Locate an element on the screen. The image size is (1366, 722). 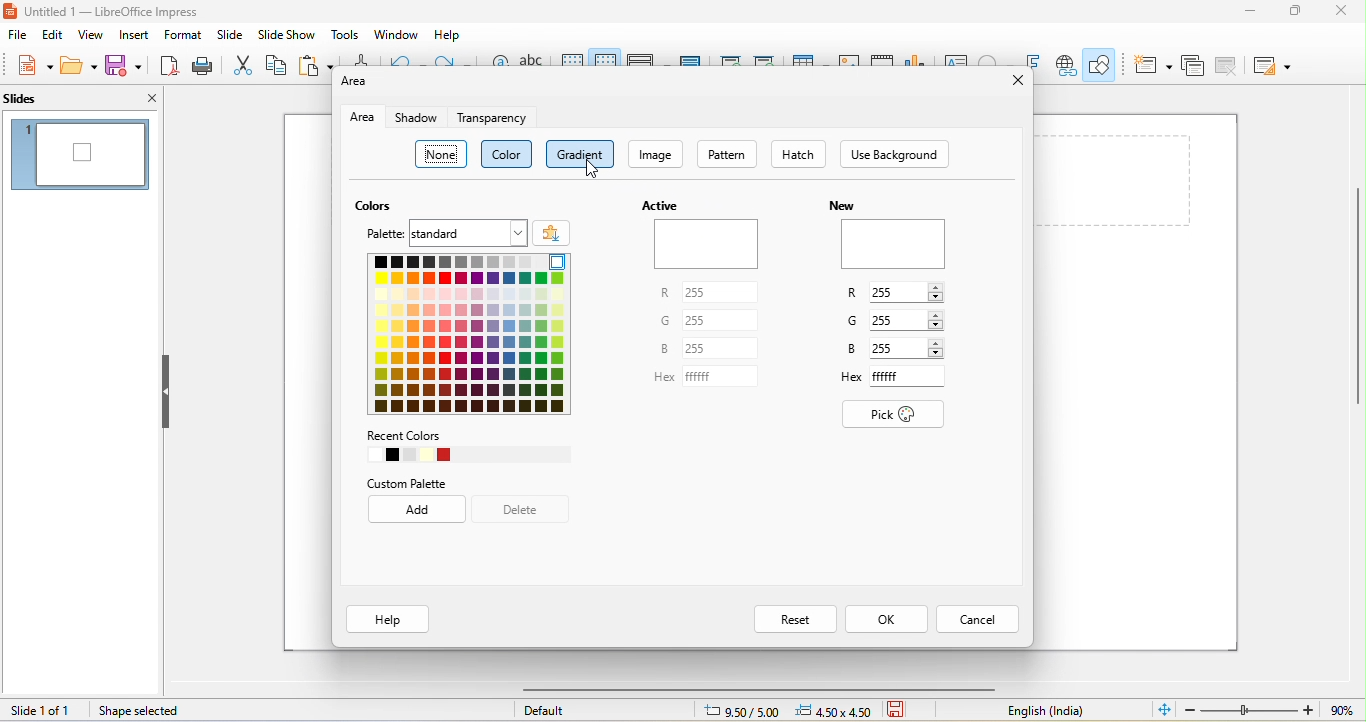
horizontal scroll is located at coordinates (741, 689).